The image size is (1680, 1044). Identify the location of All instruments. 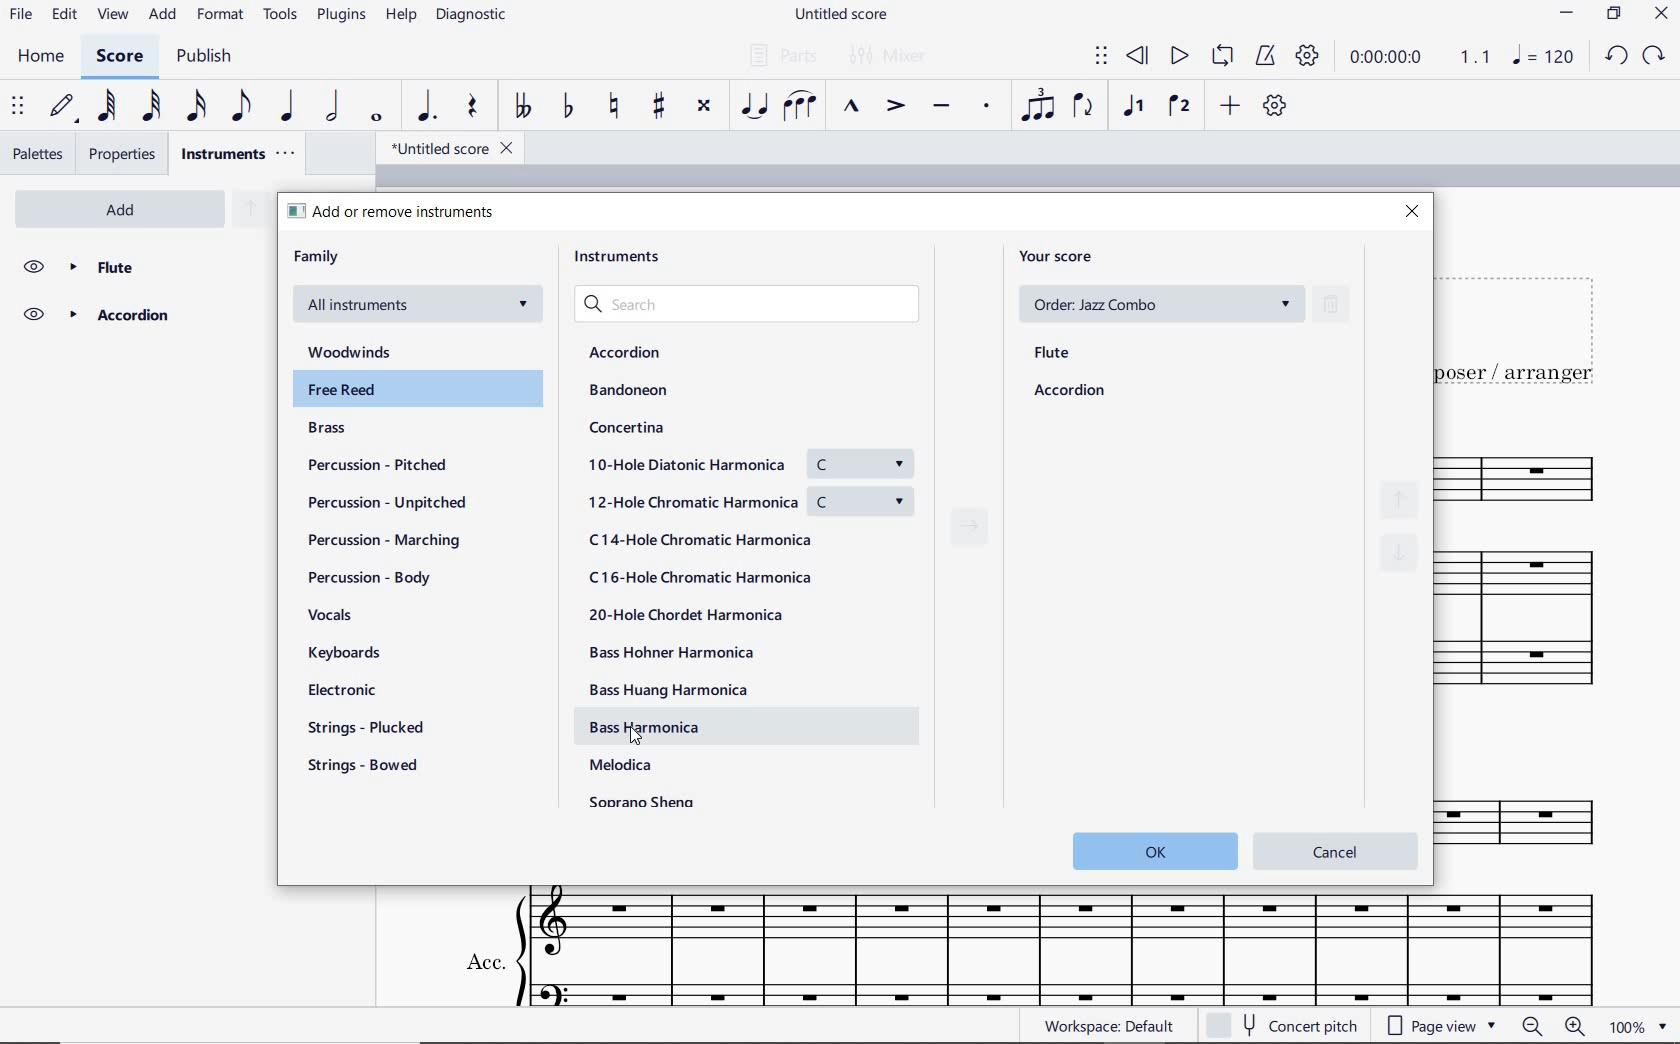
(420, 309).